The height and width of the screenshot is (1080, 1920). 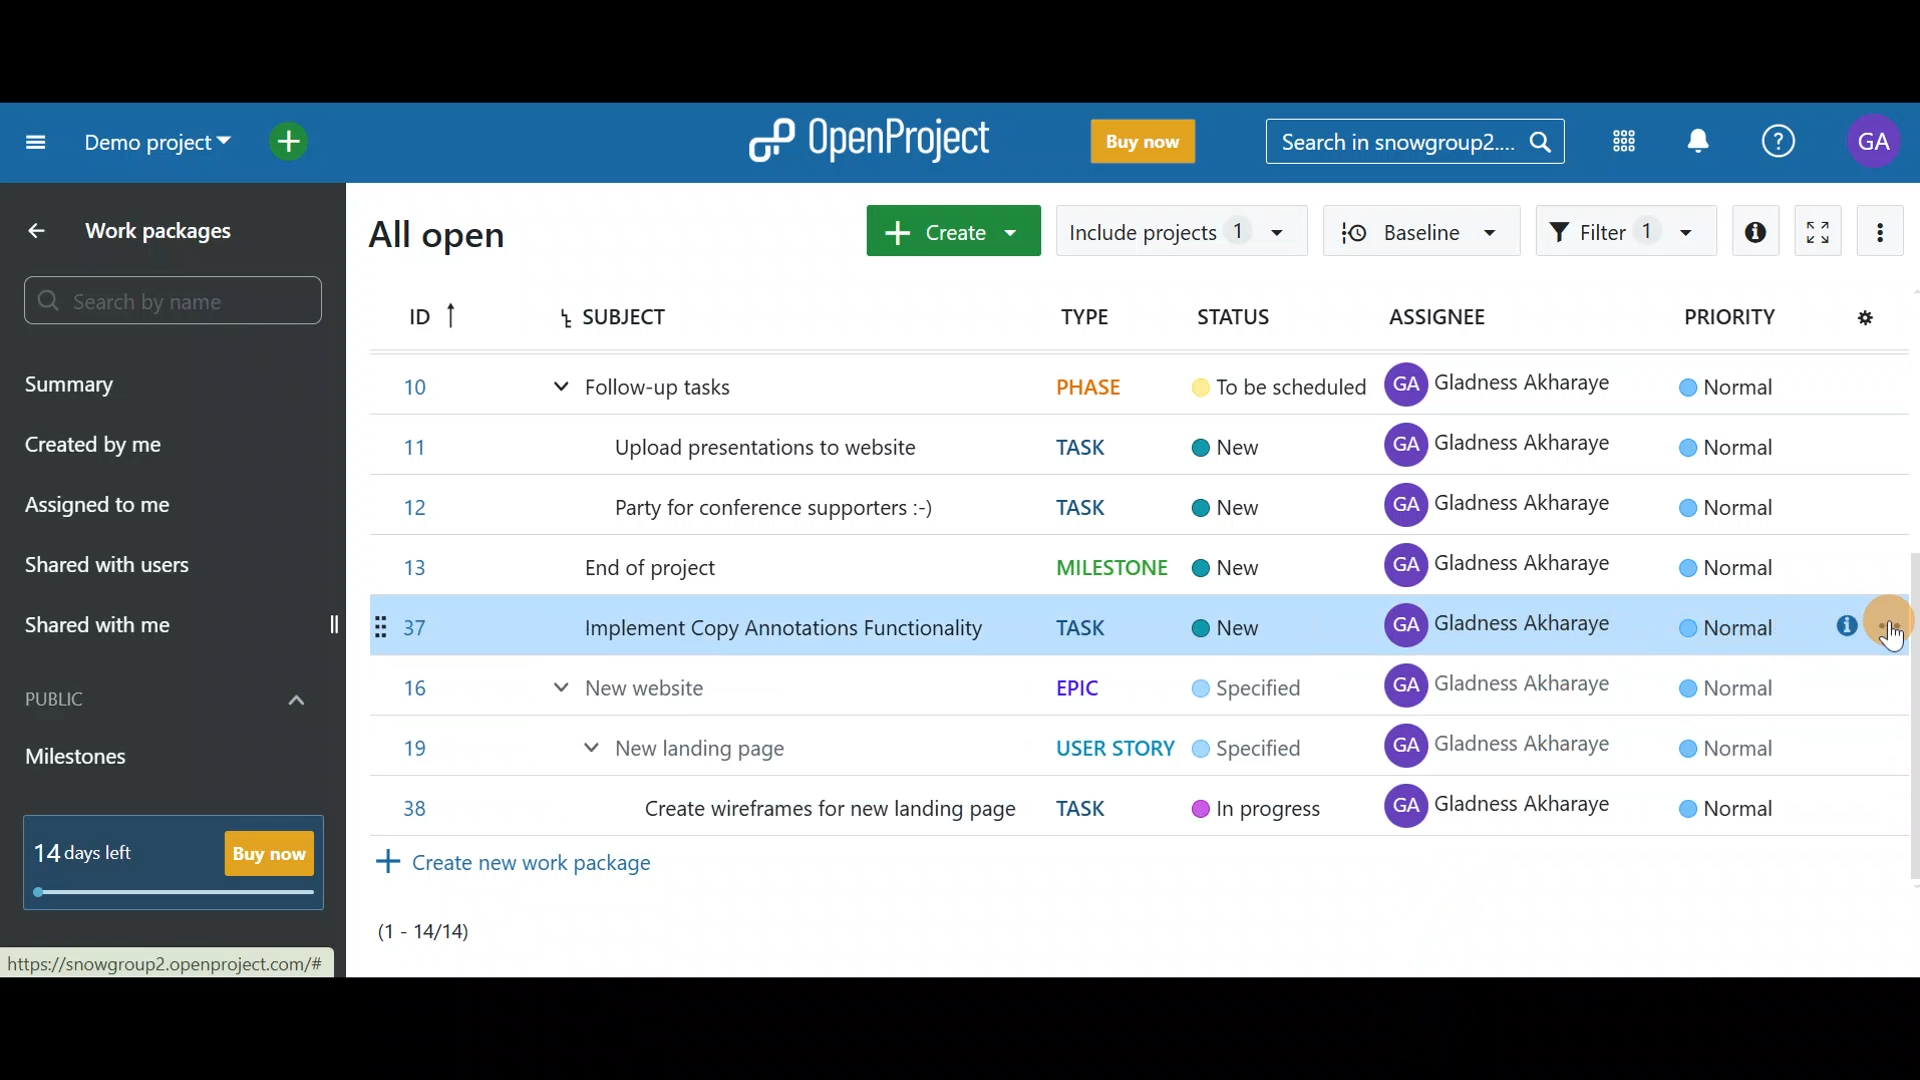 What do you see at coordinates (780, 508) in the screenshot?
I see `Party for conference supporters :-)` at bounding box center [780, 508].